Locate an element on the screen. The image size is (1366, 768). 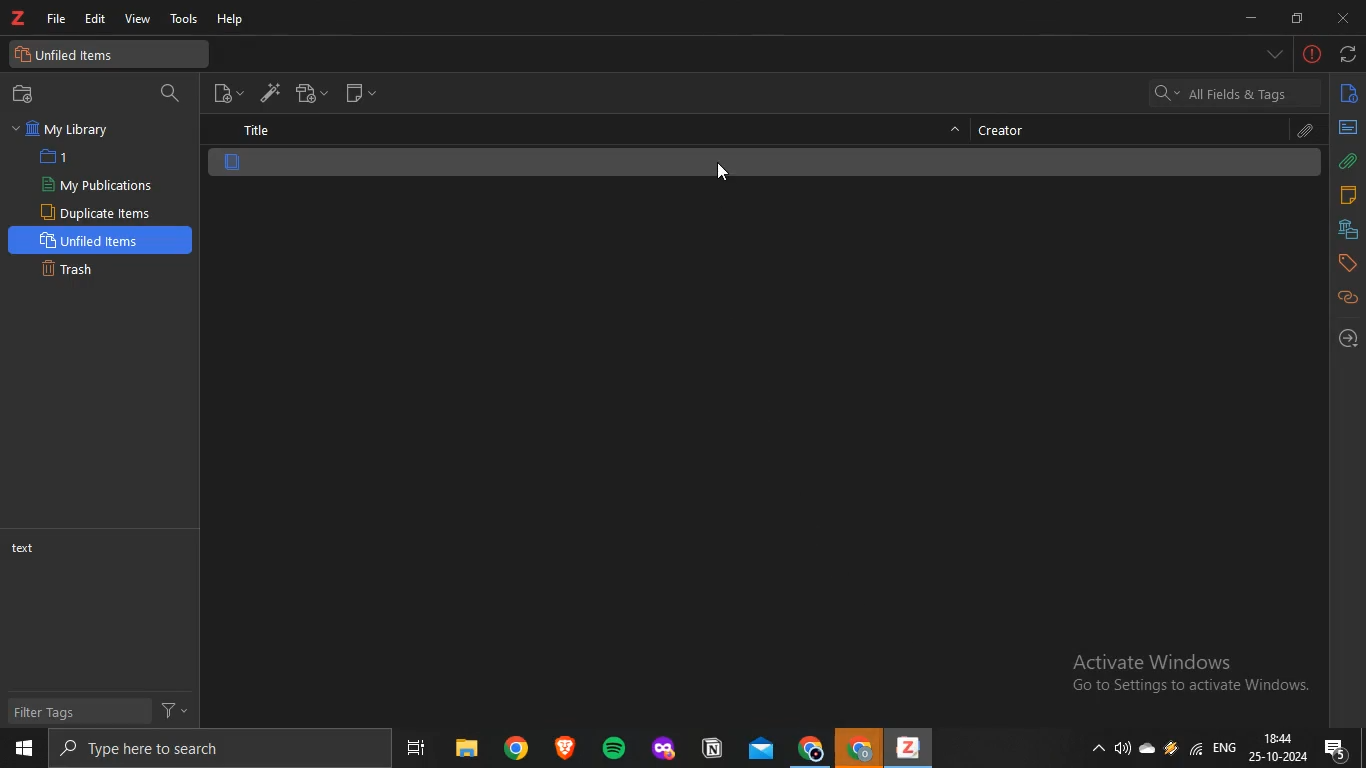
info is located at coordinates (1350, 94).